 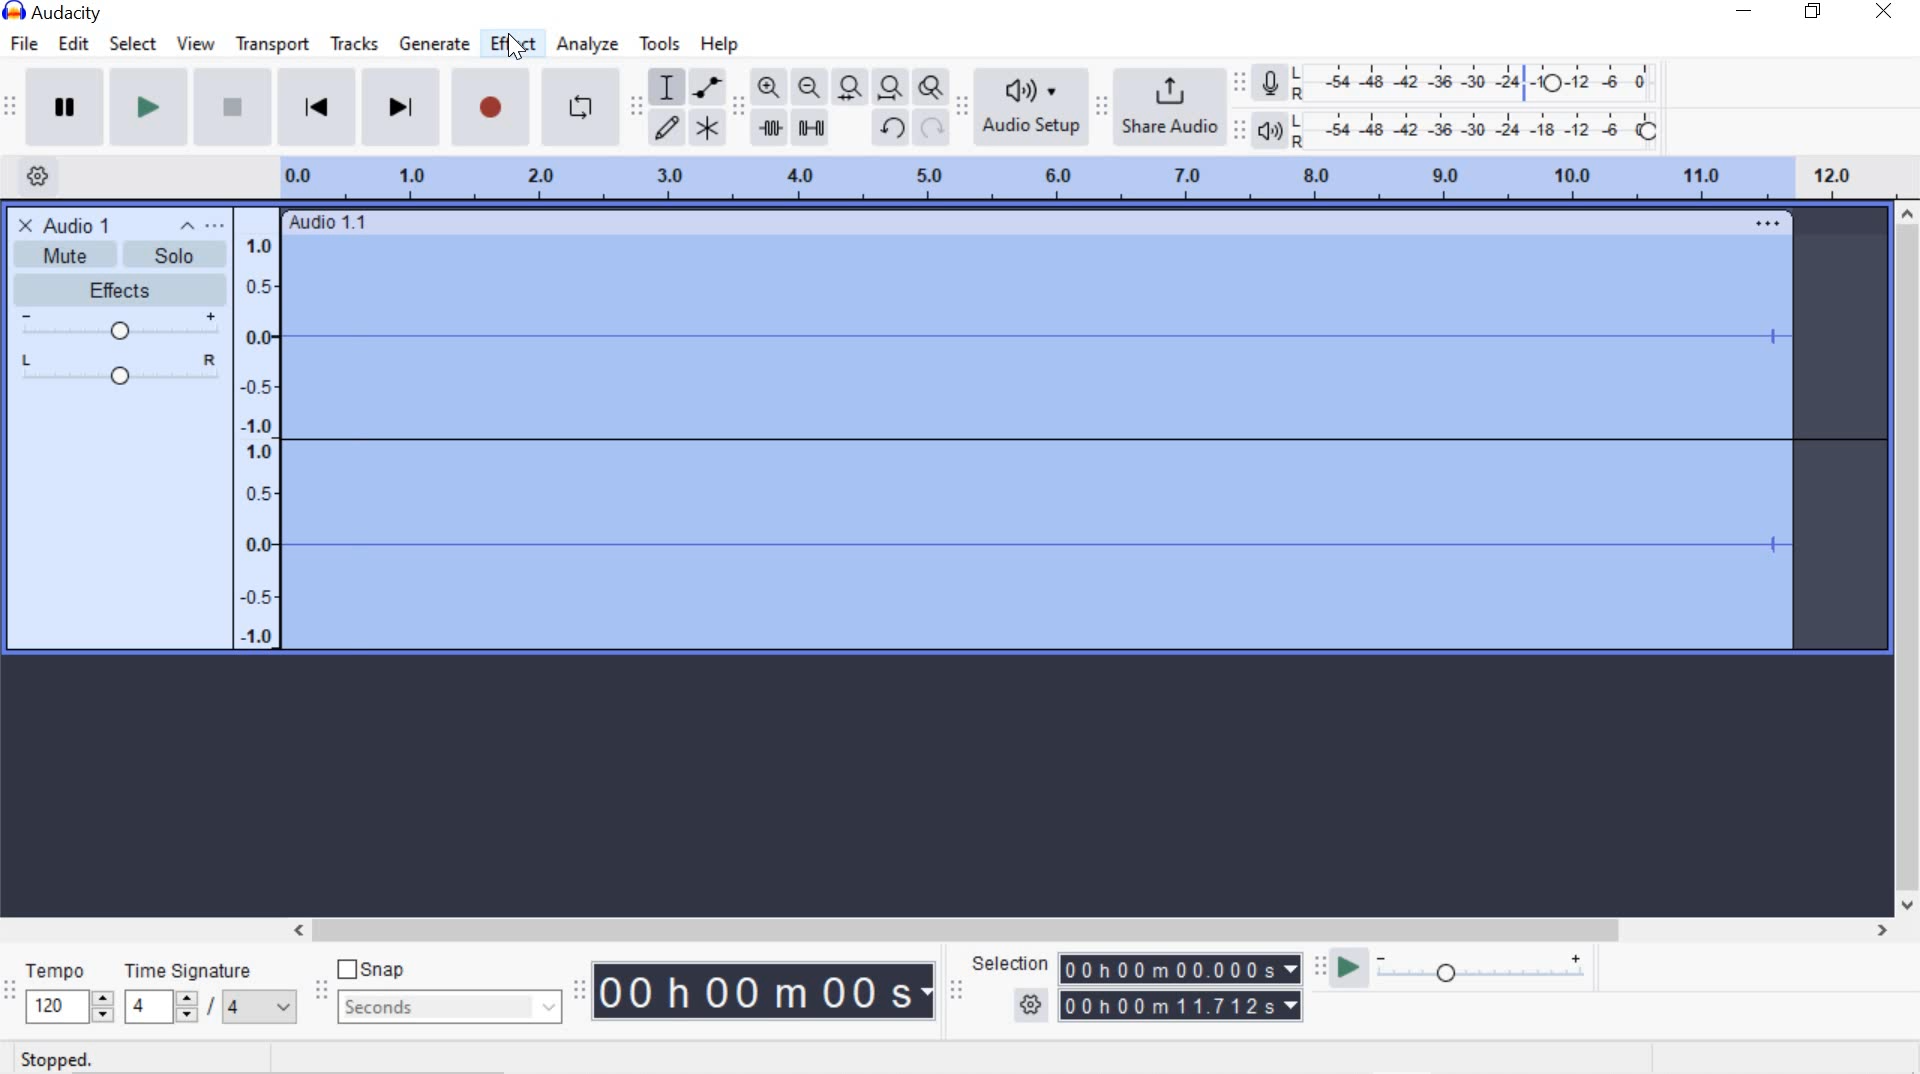 I want to click on CLOSE, so click(x=23, y=224).